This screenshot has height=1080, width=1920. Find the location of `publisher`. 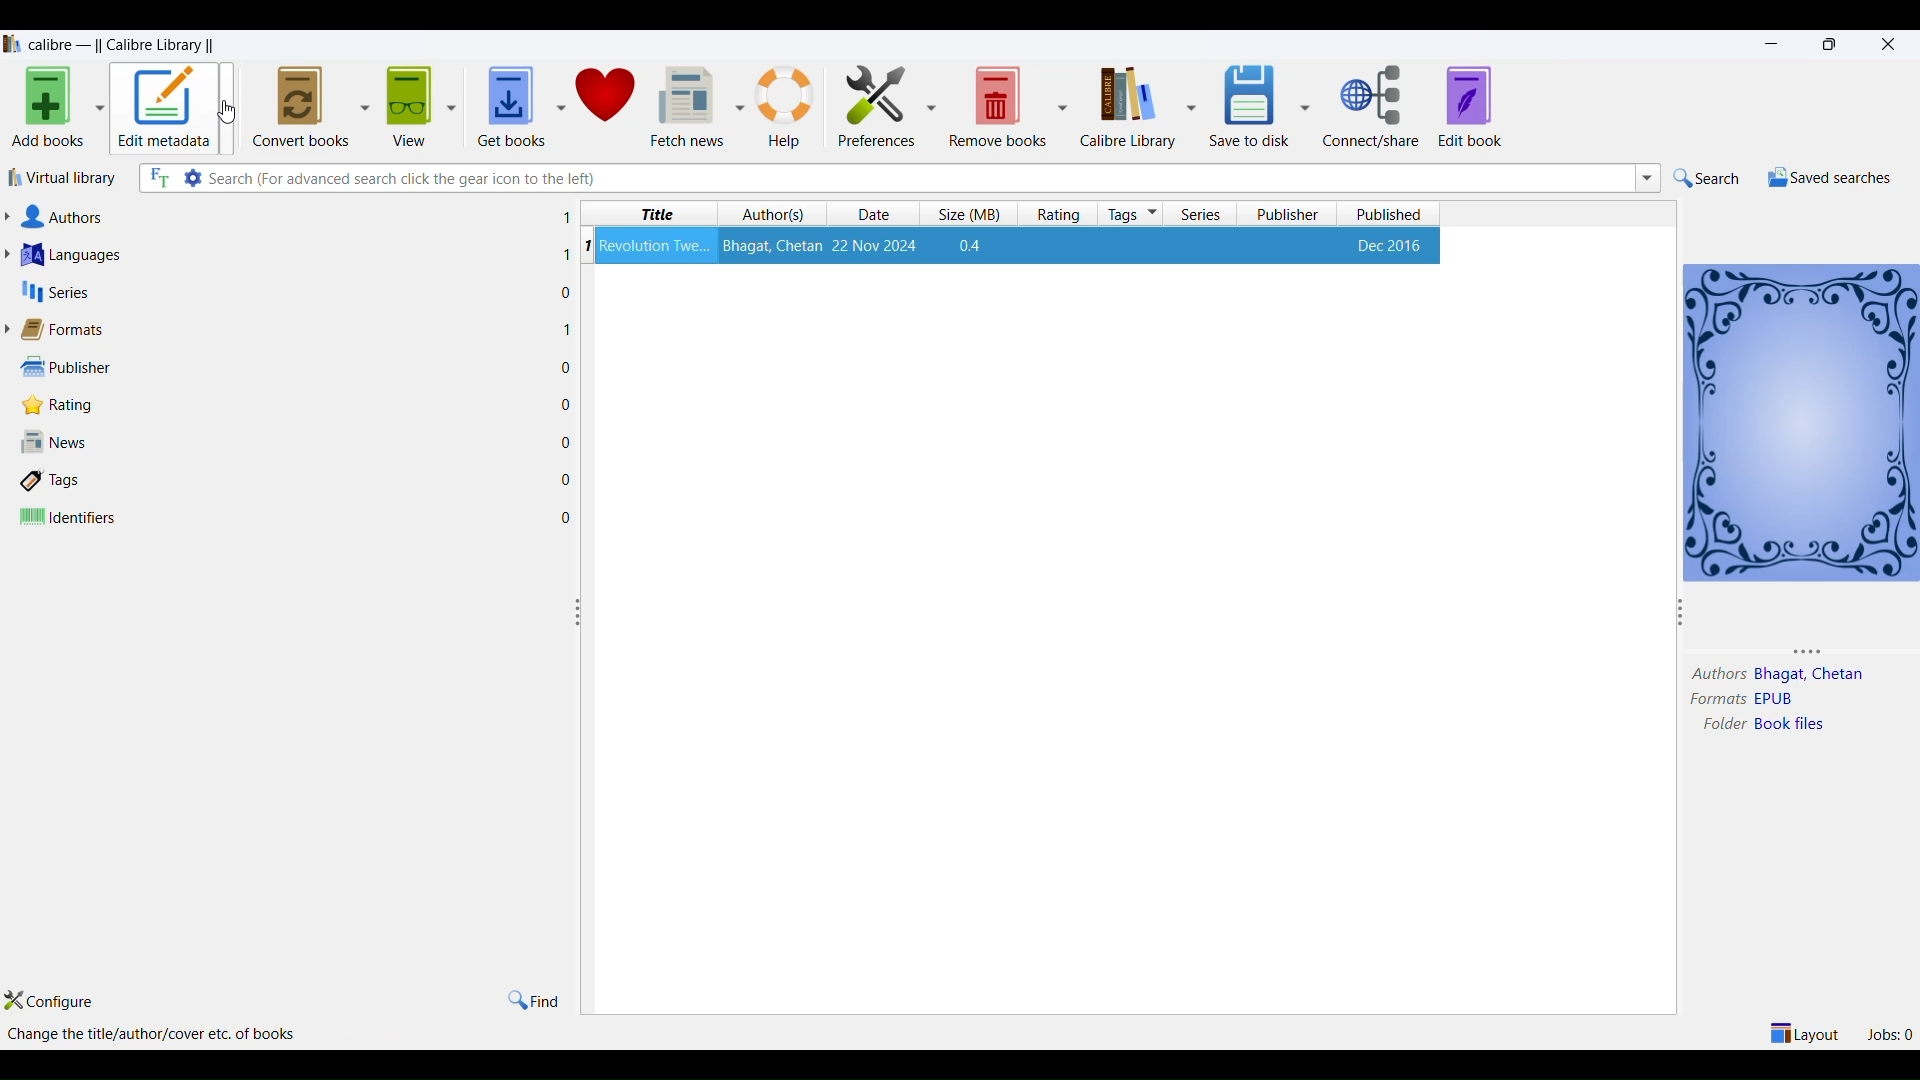

publisher is located at coordinates (61, 366).